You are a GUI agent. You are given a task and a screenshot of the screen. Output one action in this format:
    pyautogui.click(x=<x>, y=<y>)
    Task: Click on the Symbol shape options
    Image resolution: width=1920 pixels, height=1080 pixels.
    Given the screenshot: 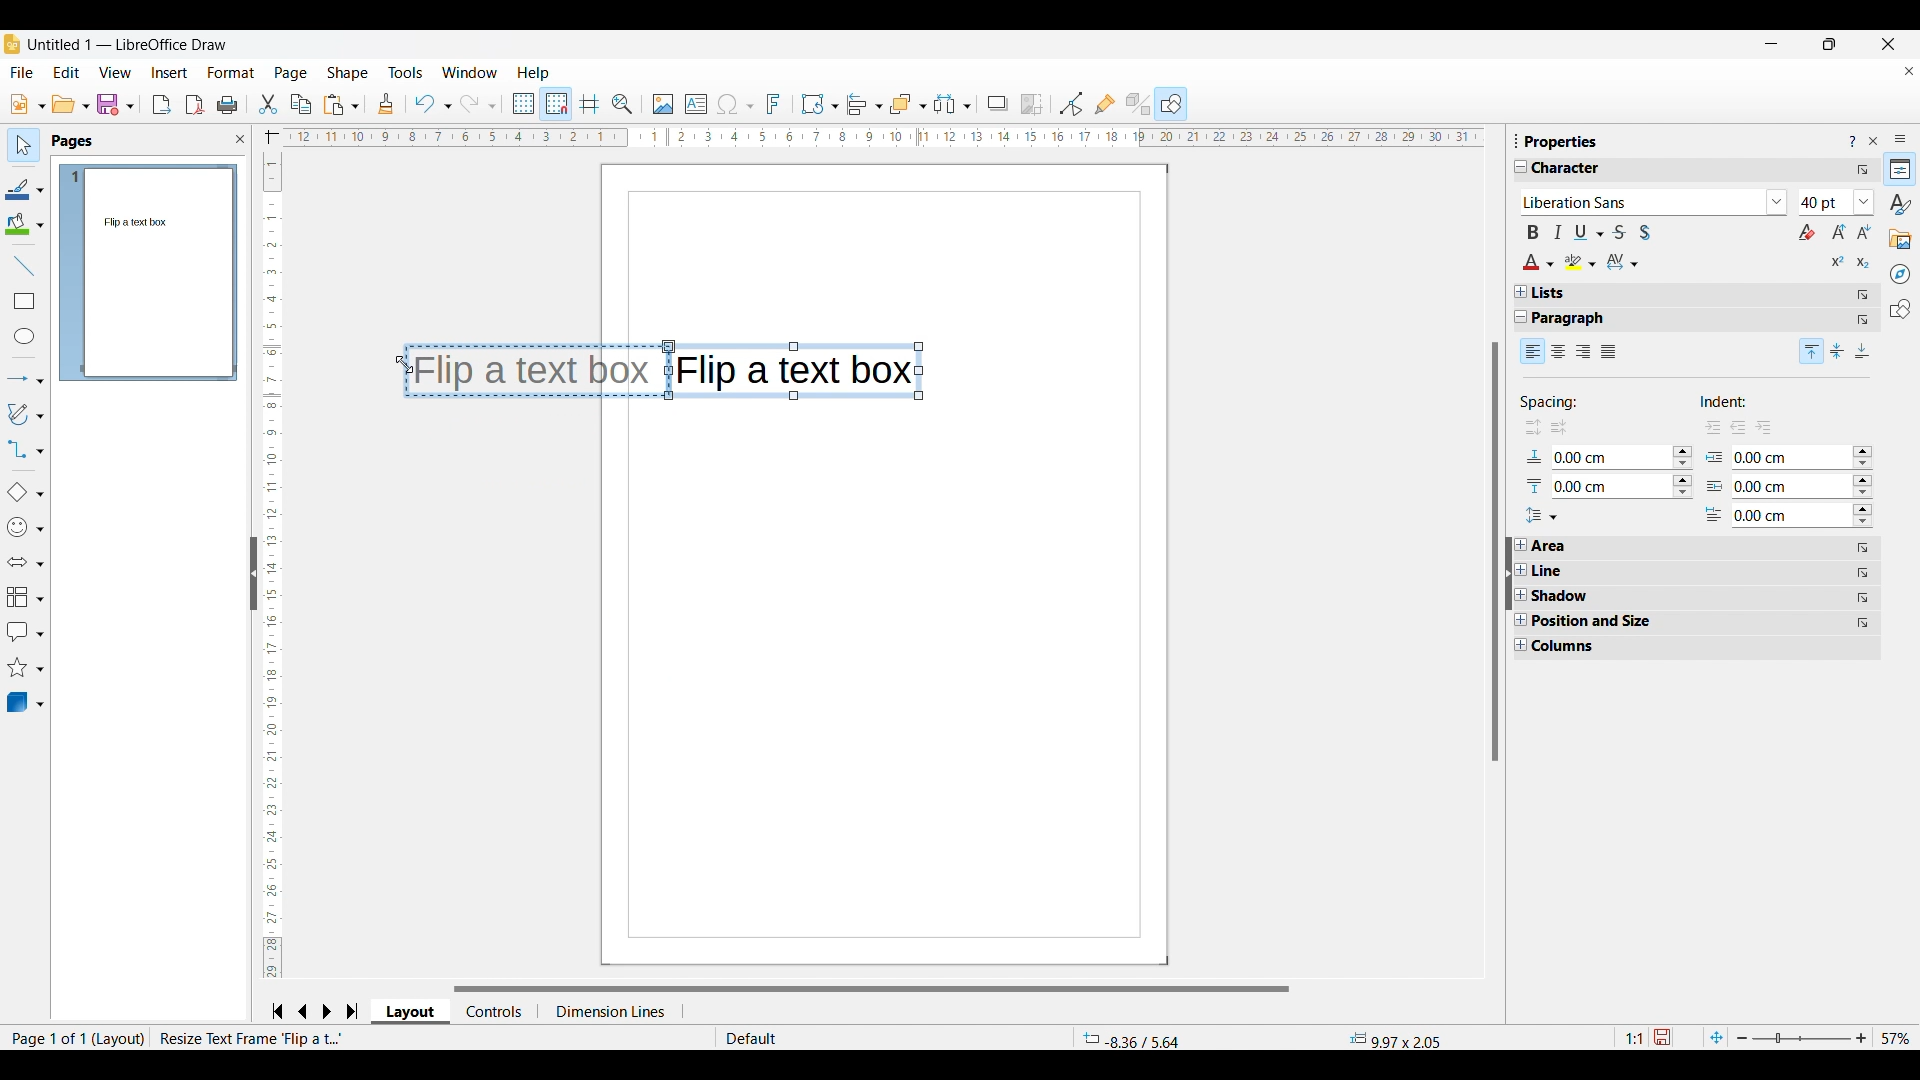 What is the action you would take?
    pyautogui.click(x=25, y=527)
    